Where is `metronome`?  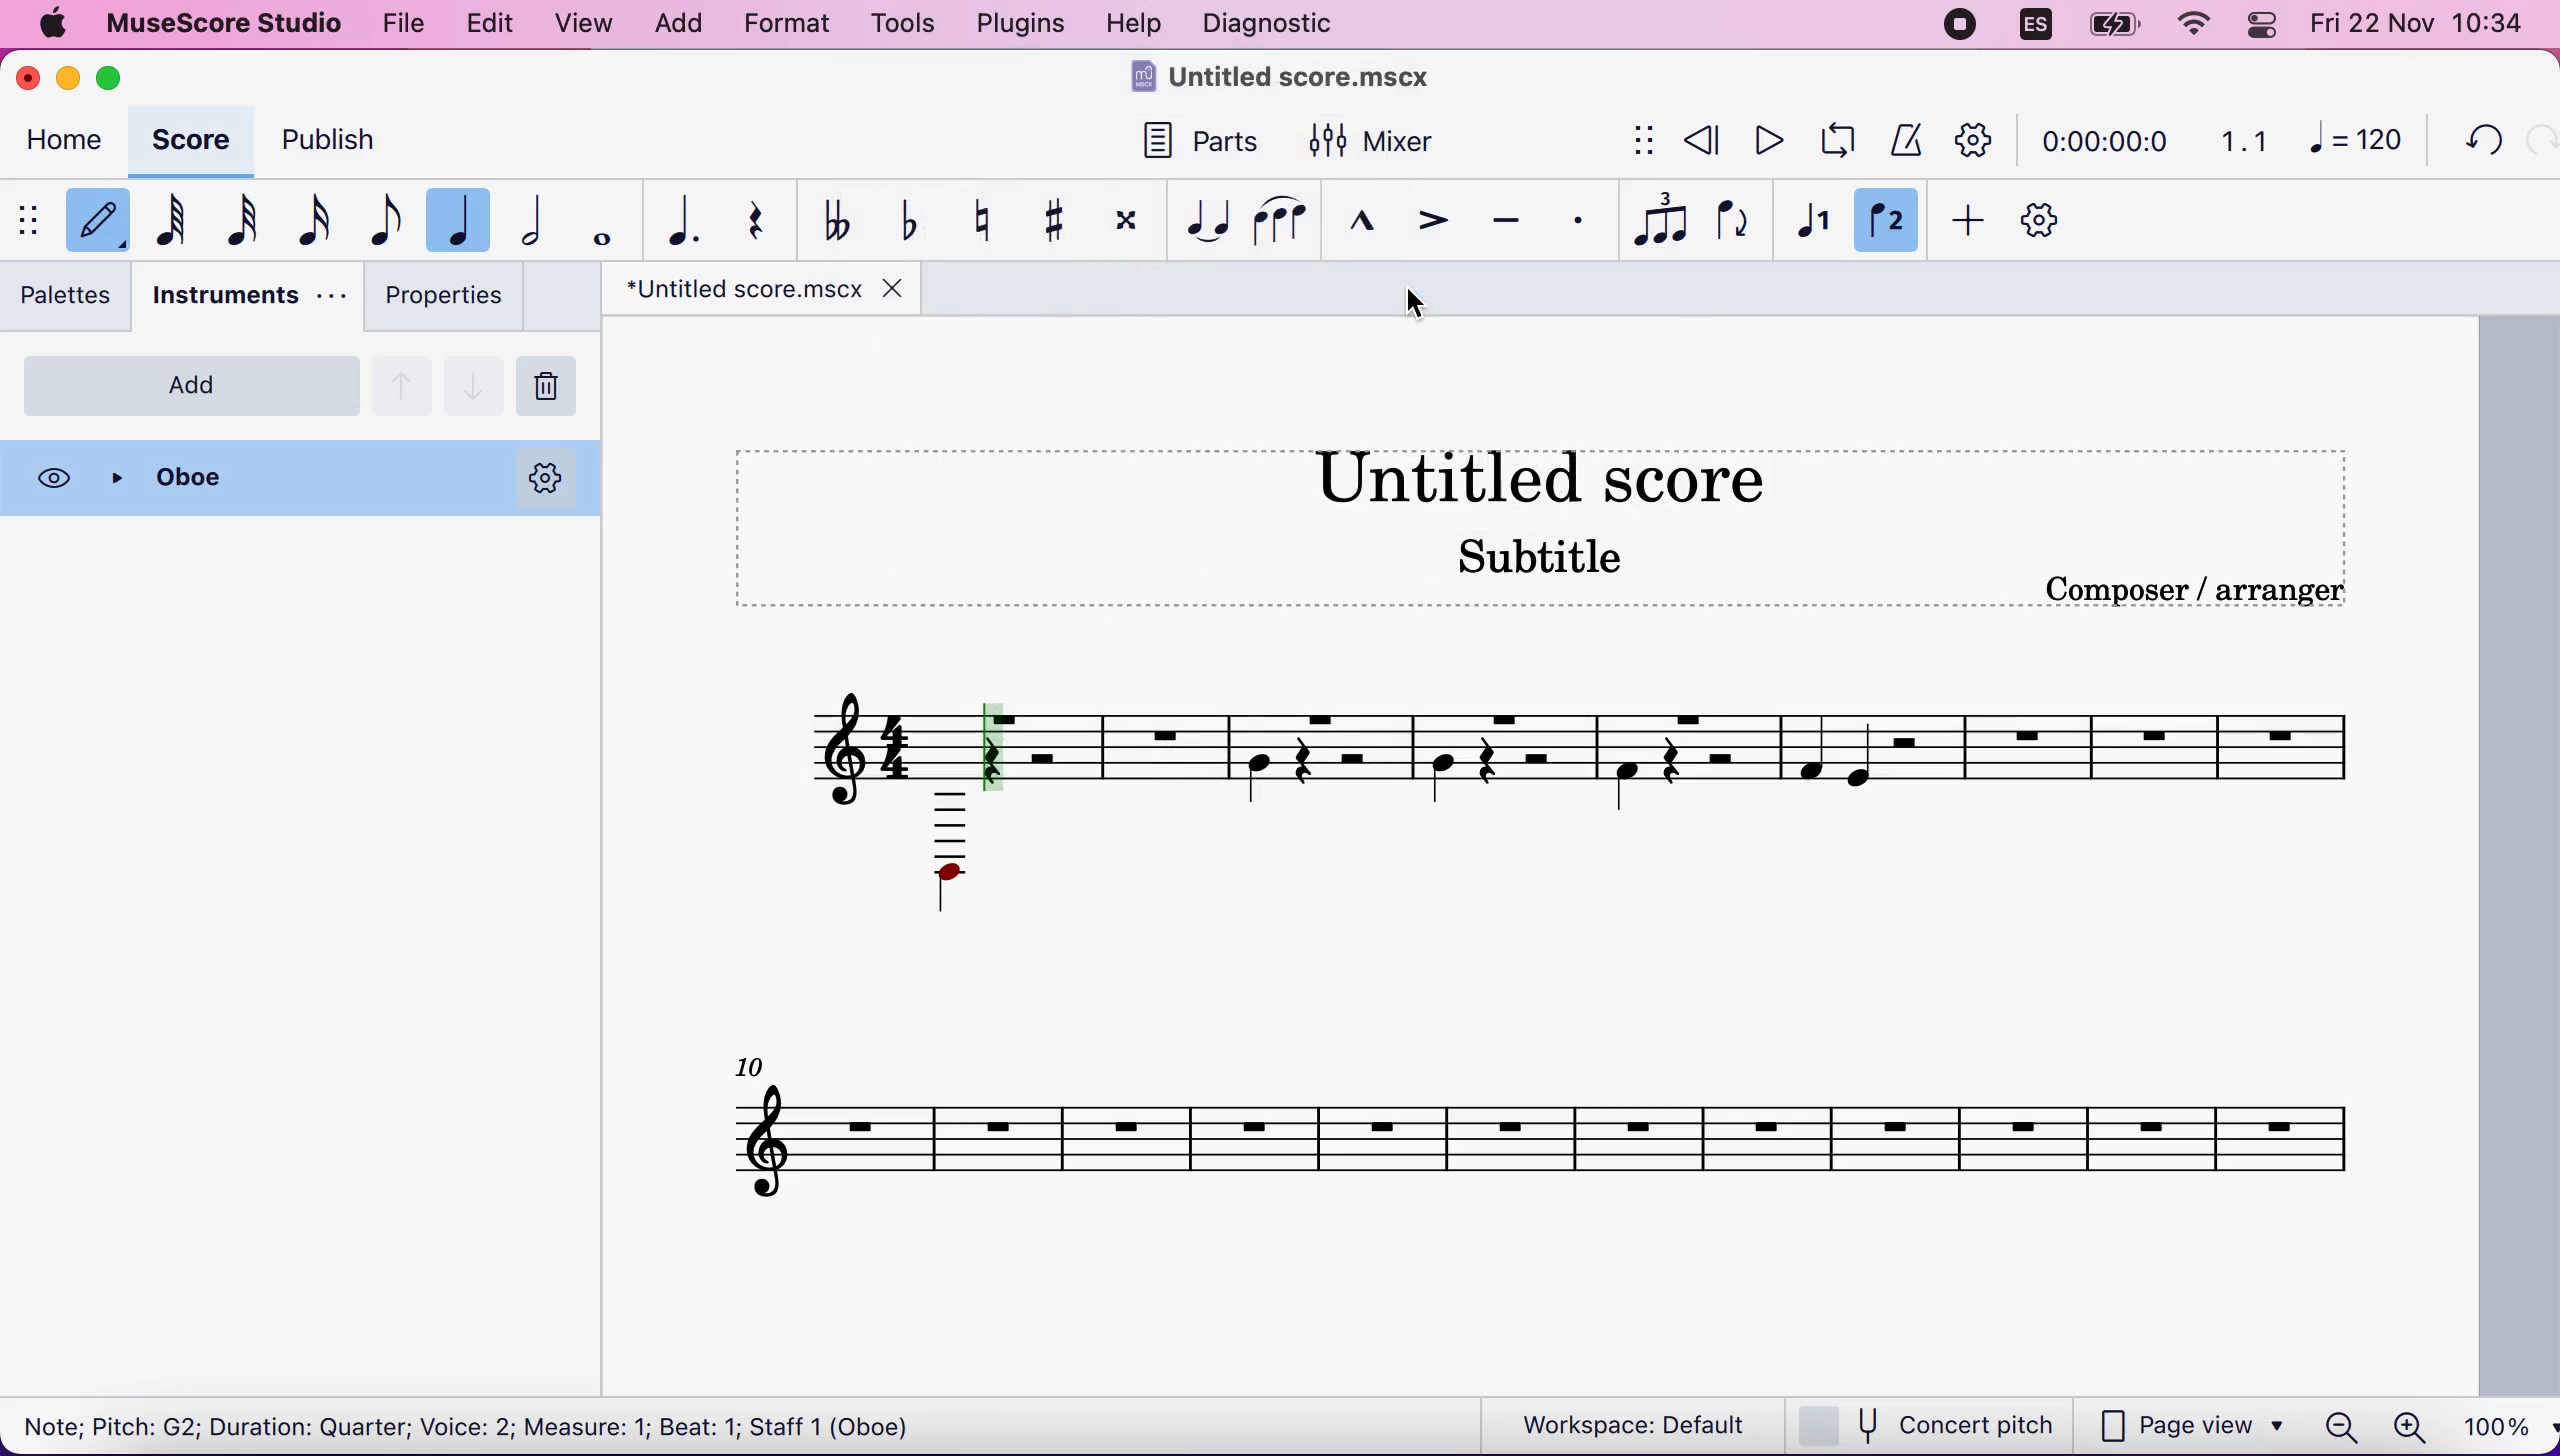 metronome is located at coordinates (1909, 138).